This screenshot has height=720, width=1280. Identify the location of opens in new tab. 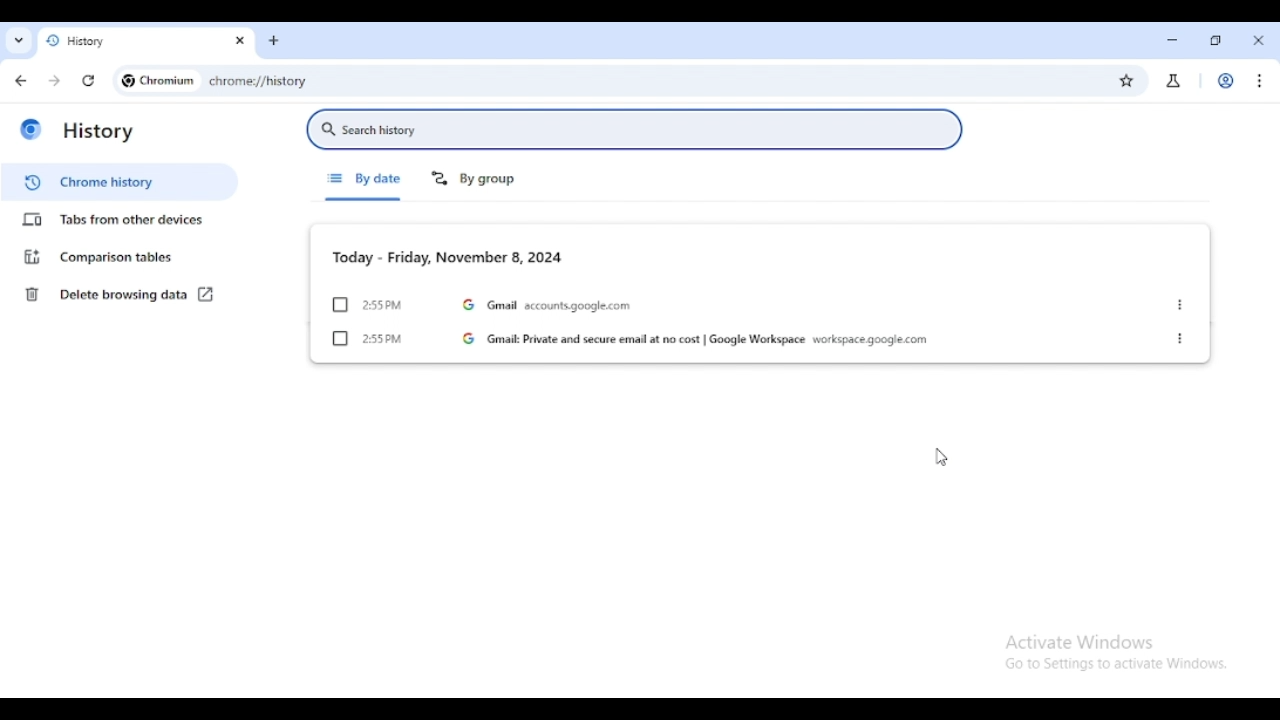
(206, 294).